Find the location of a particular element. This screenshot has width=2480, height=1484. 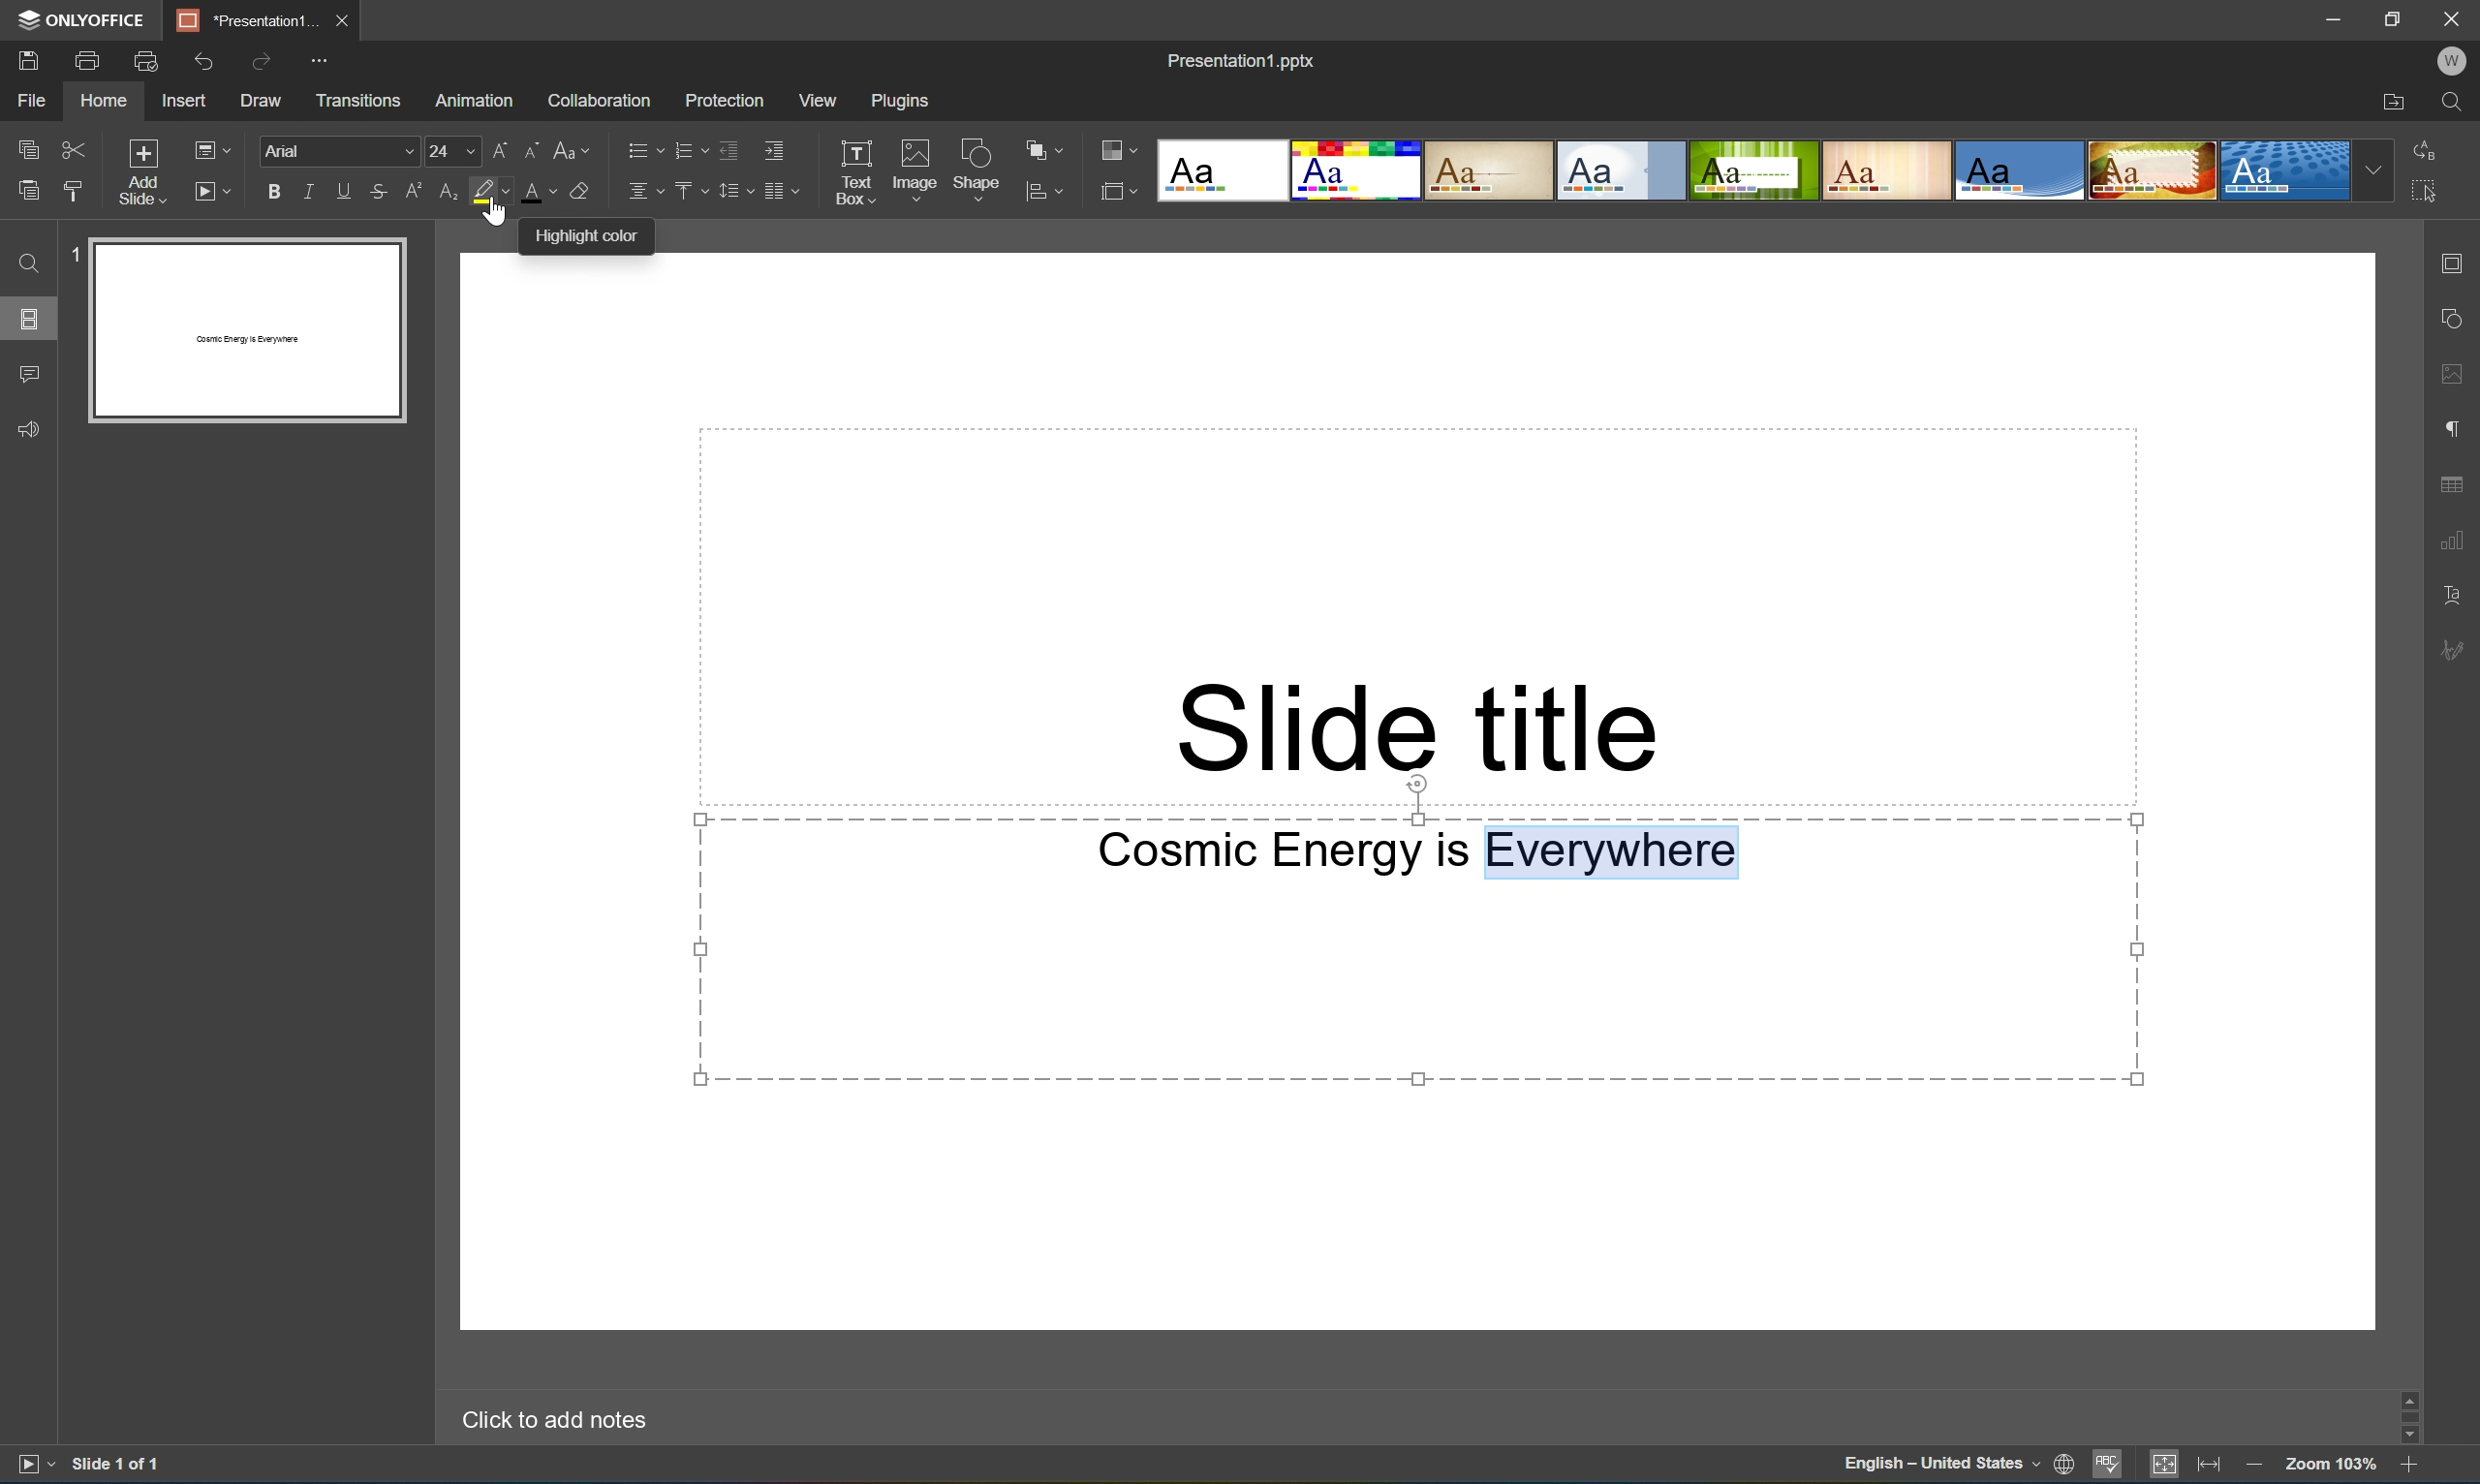

Decrease indent is located at coordinates (730, 146).